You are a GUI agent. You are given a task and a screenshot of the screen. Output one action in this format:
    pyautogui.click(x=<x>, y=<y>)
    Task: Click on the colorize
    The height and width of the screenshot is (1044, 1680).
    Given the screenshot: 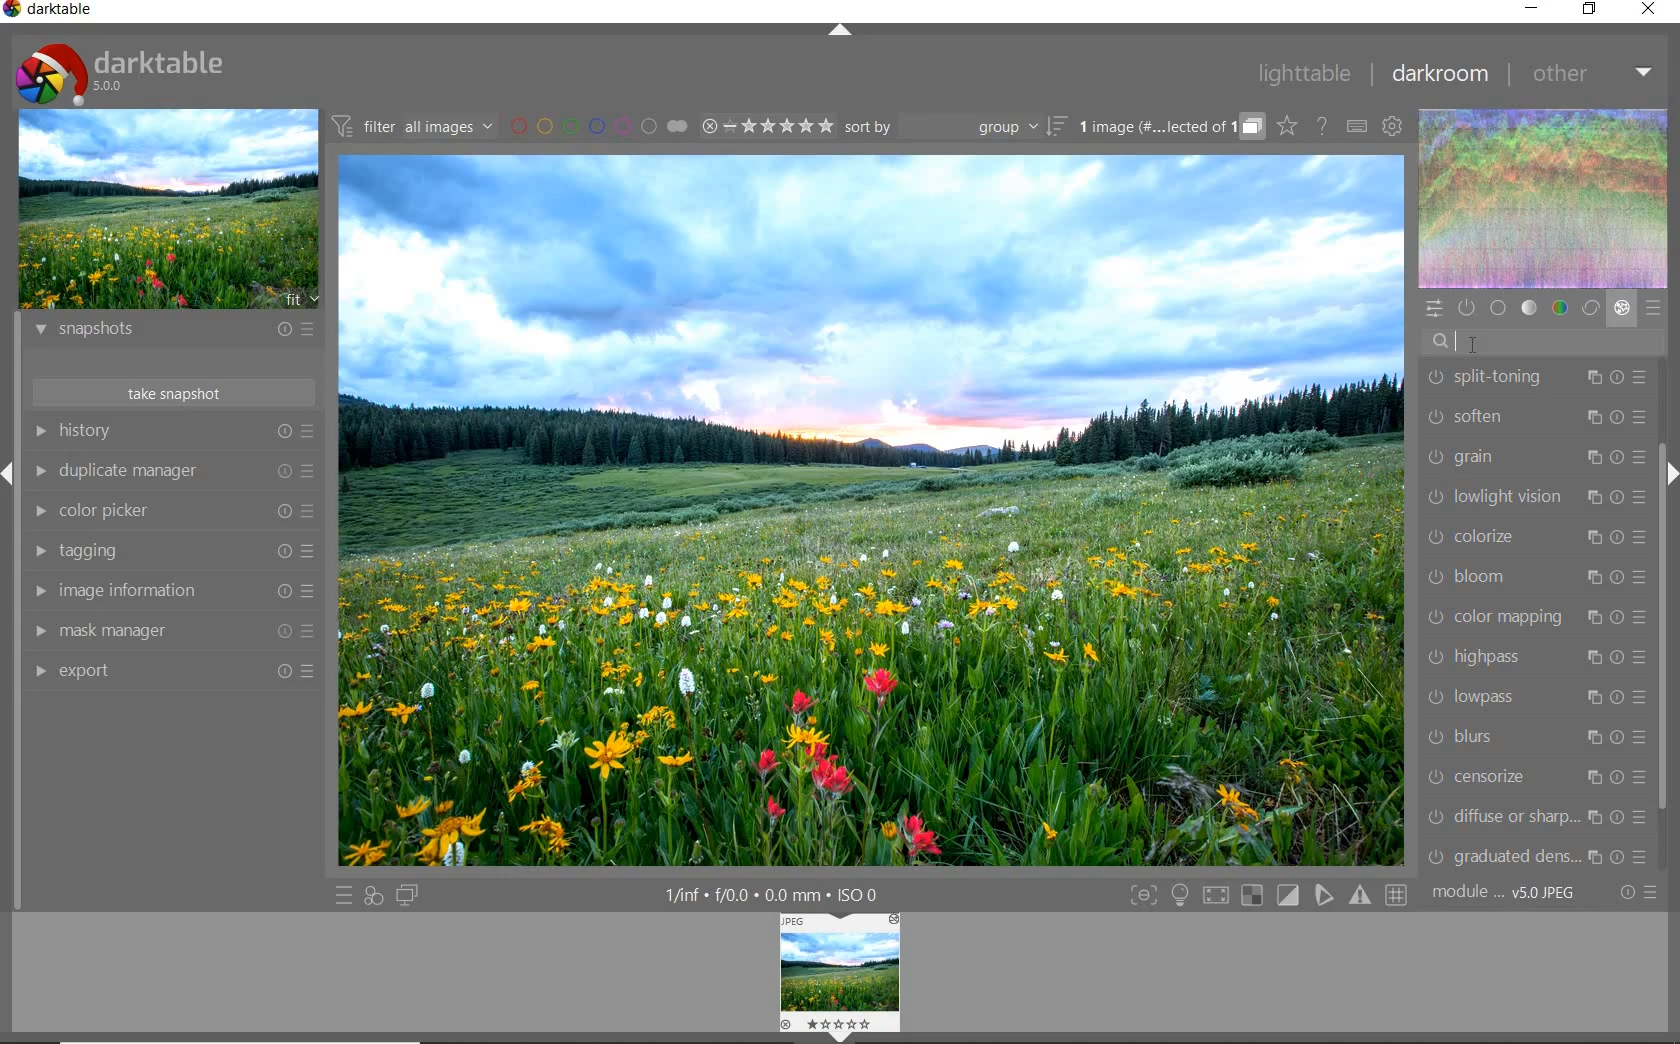 What is the action you would take?
    pyautogui.click(x=1536, y=535)
    